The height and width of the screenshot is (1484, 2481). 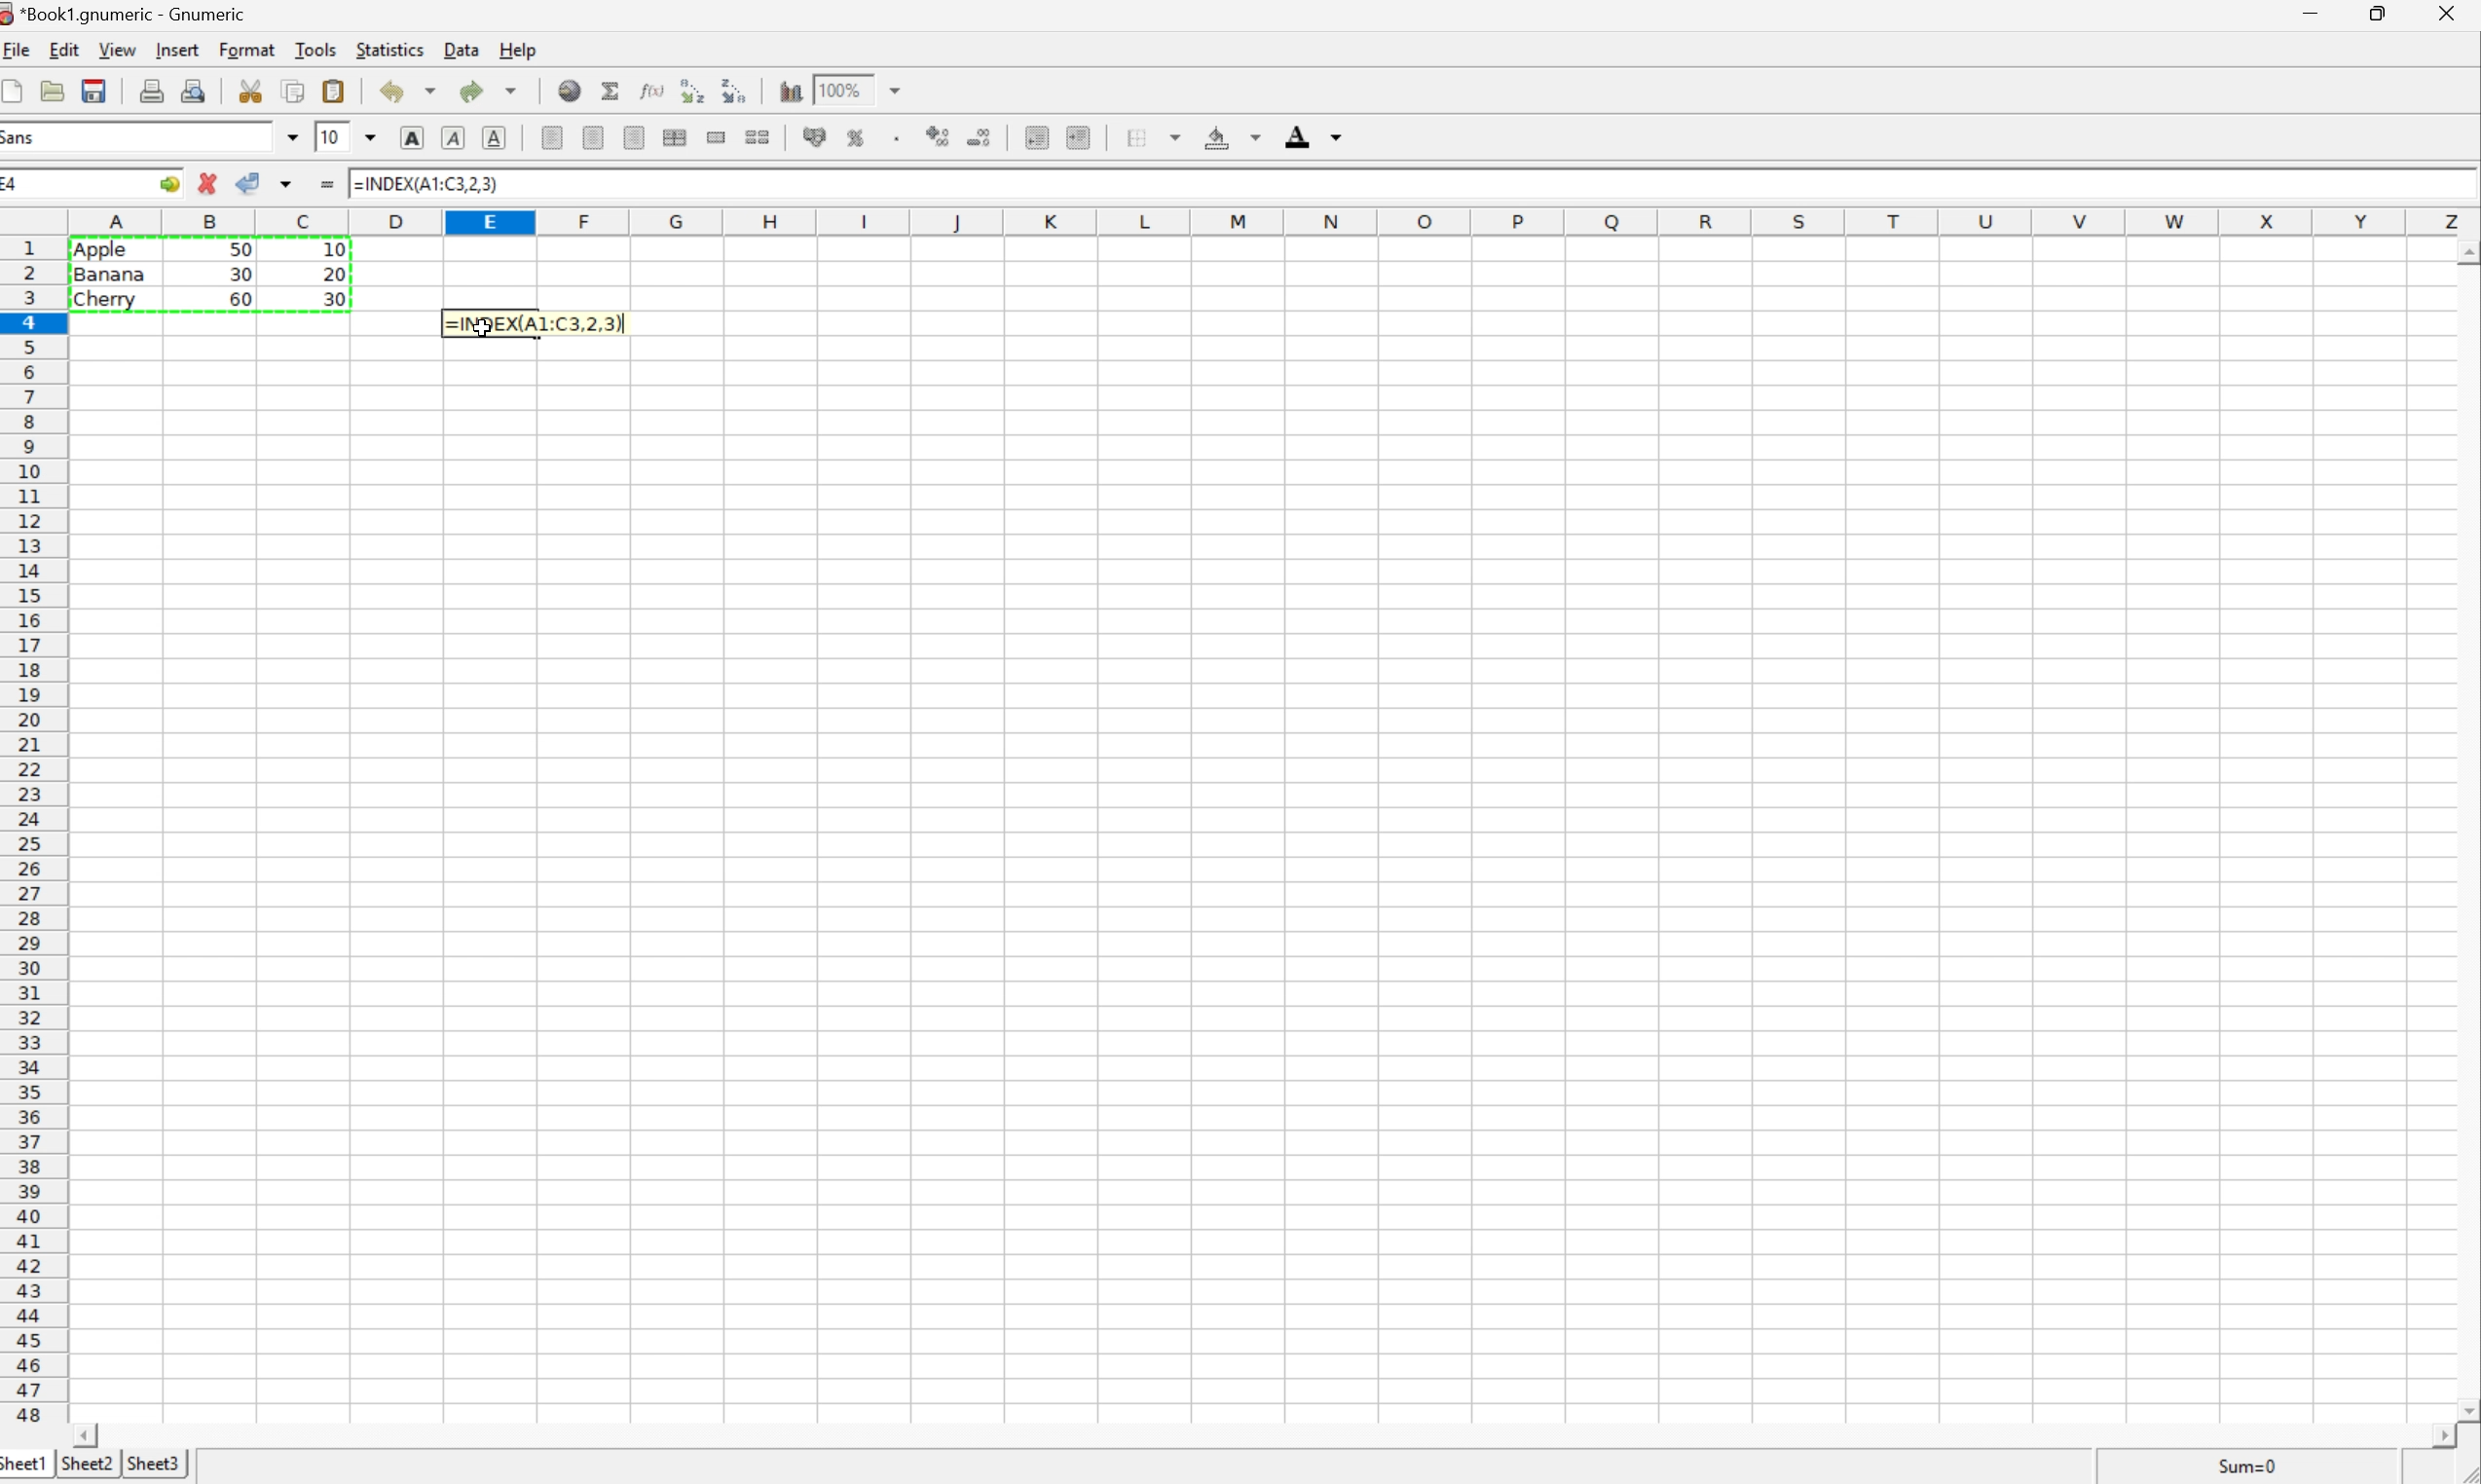 What do you see at coordinates (396, 49) in the screenshot?
I see `statistics` at bounding box center [396, 49].